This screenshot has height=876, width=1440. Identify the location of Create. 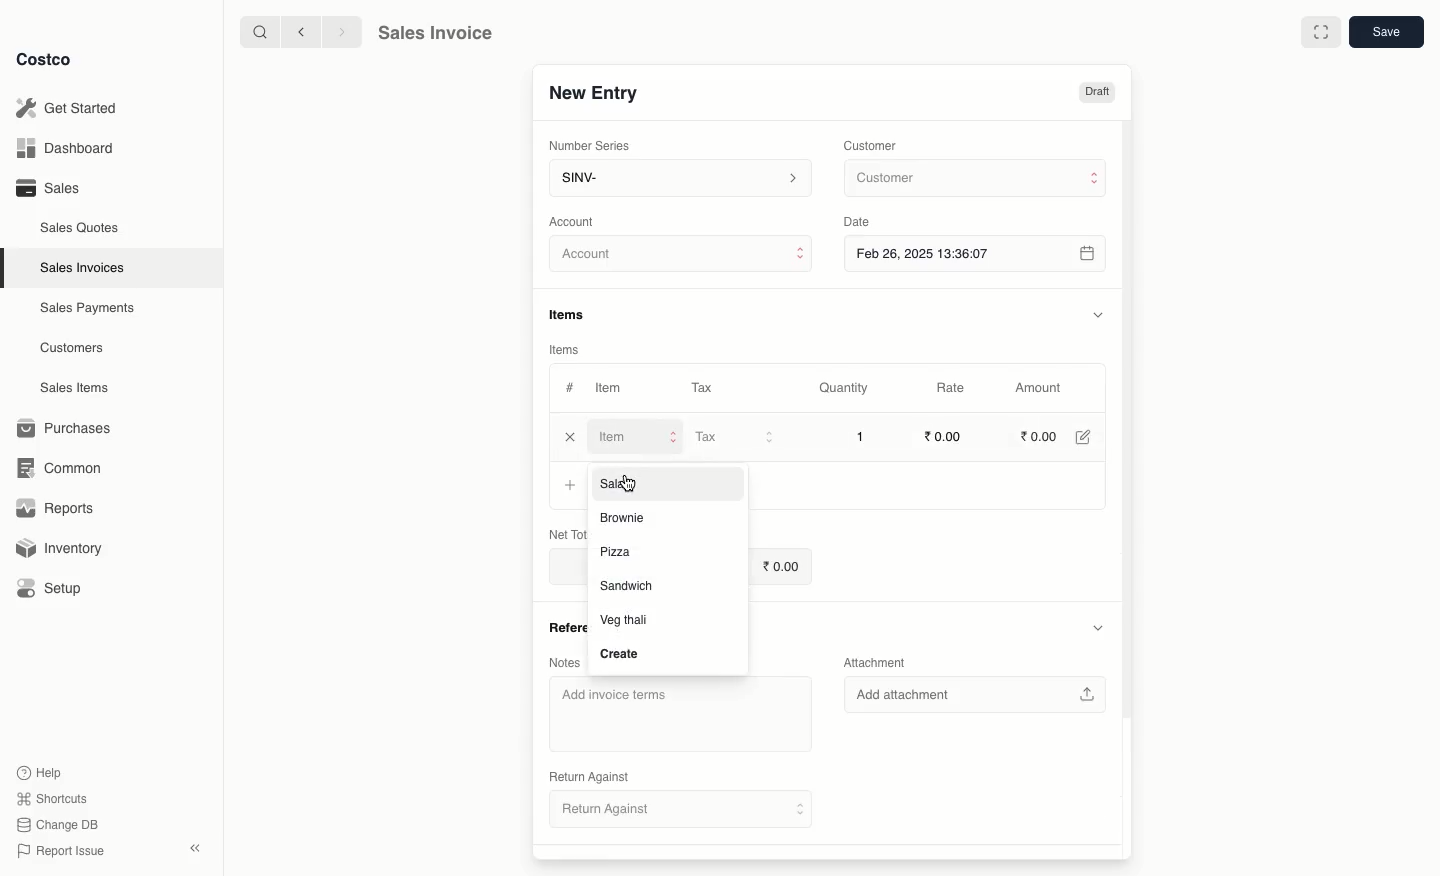
(620, 655).